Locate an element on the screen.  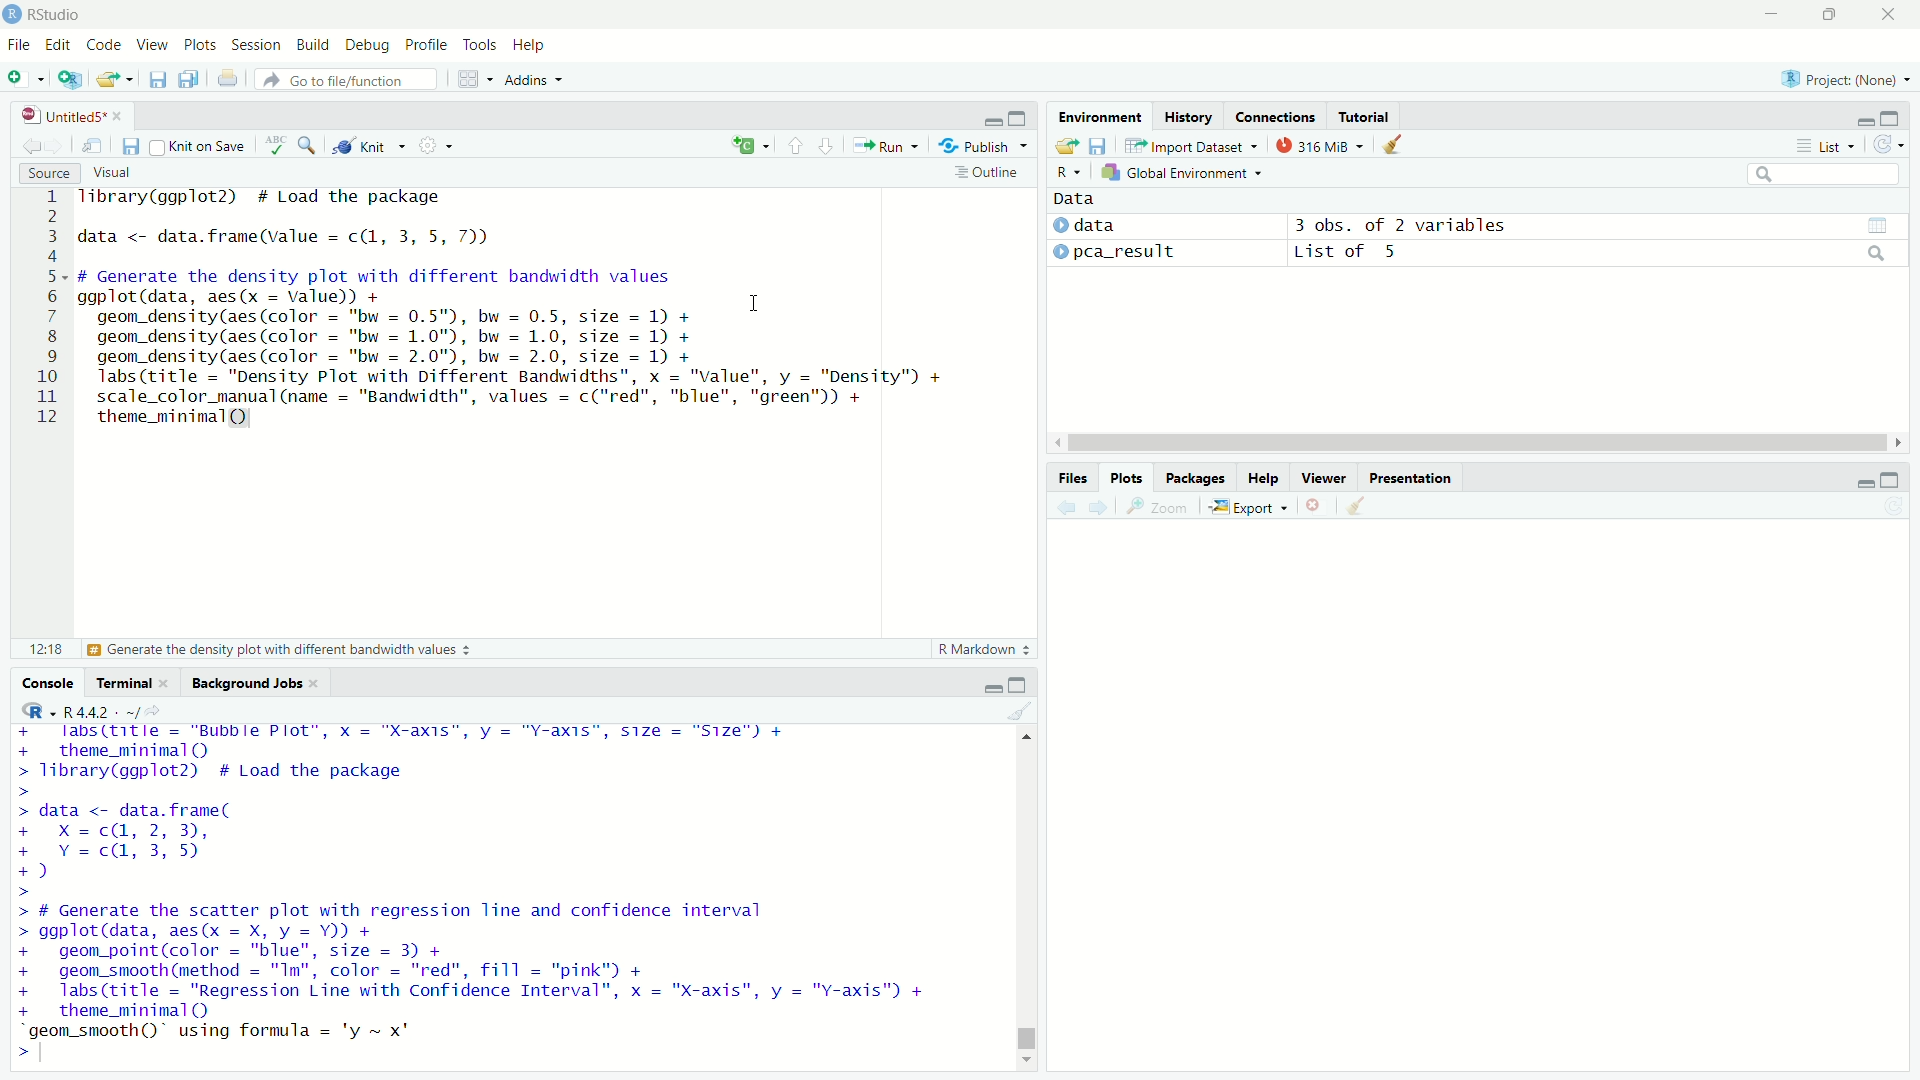
close is located at coordinates (164, 683).